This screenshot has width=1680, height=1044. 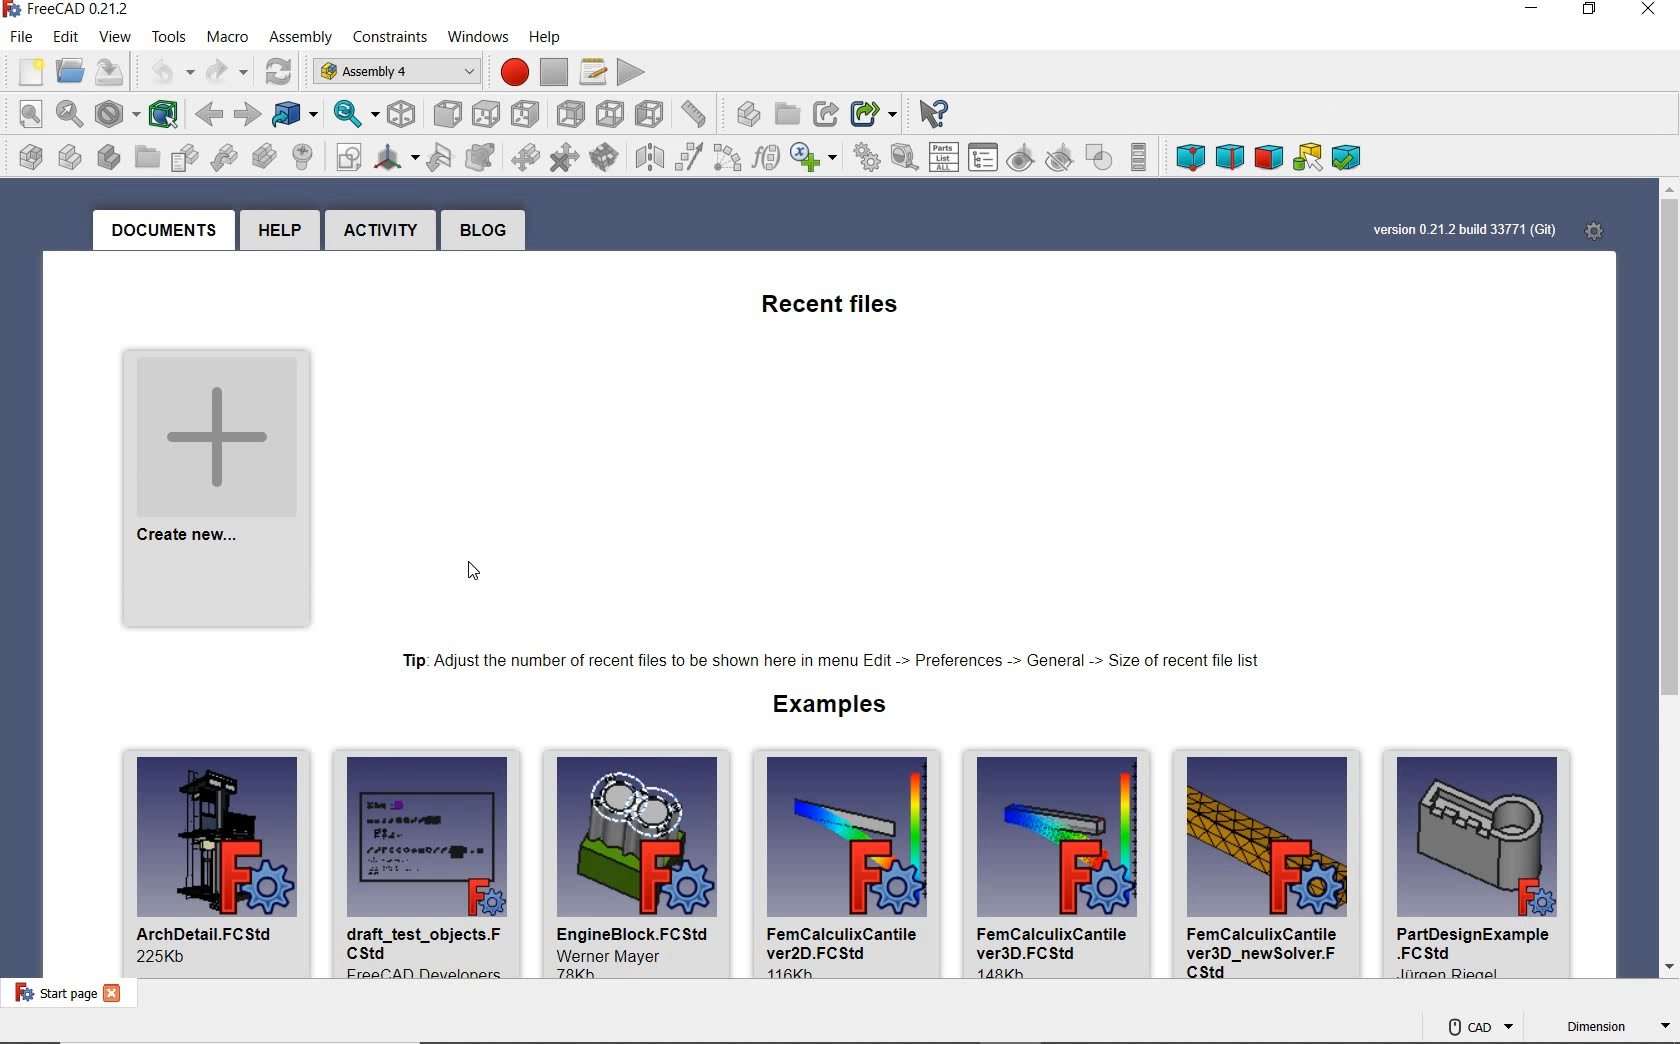 I want to click on show LCS, so click(x=1022, y=156).